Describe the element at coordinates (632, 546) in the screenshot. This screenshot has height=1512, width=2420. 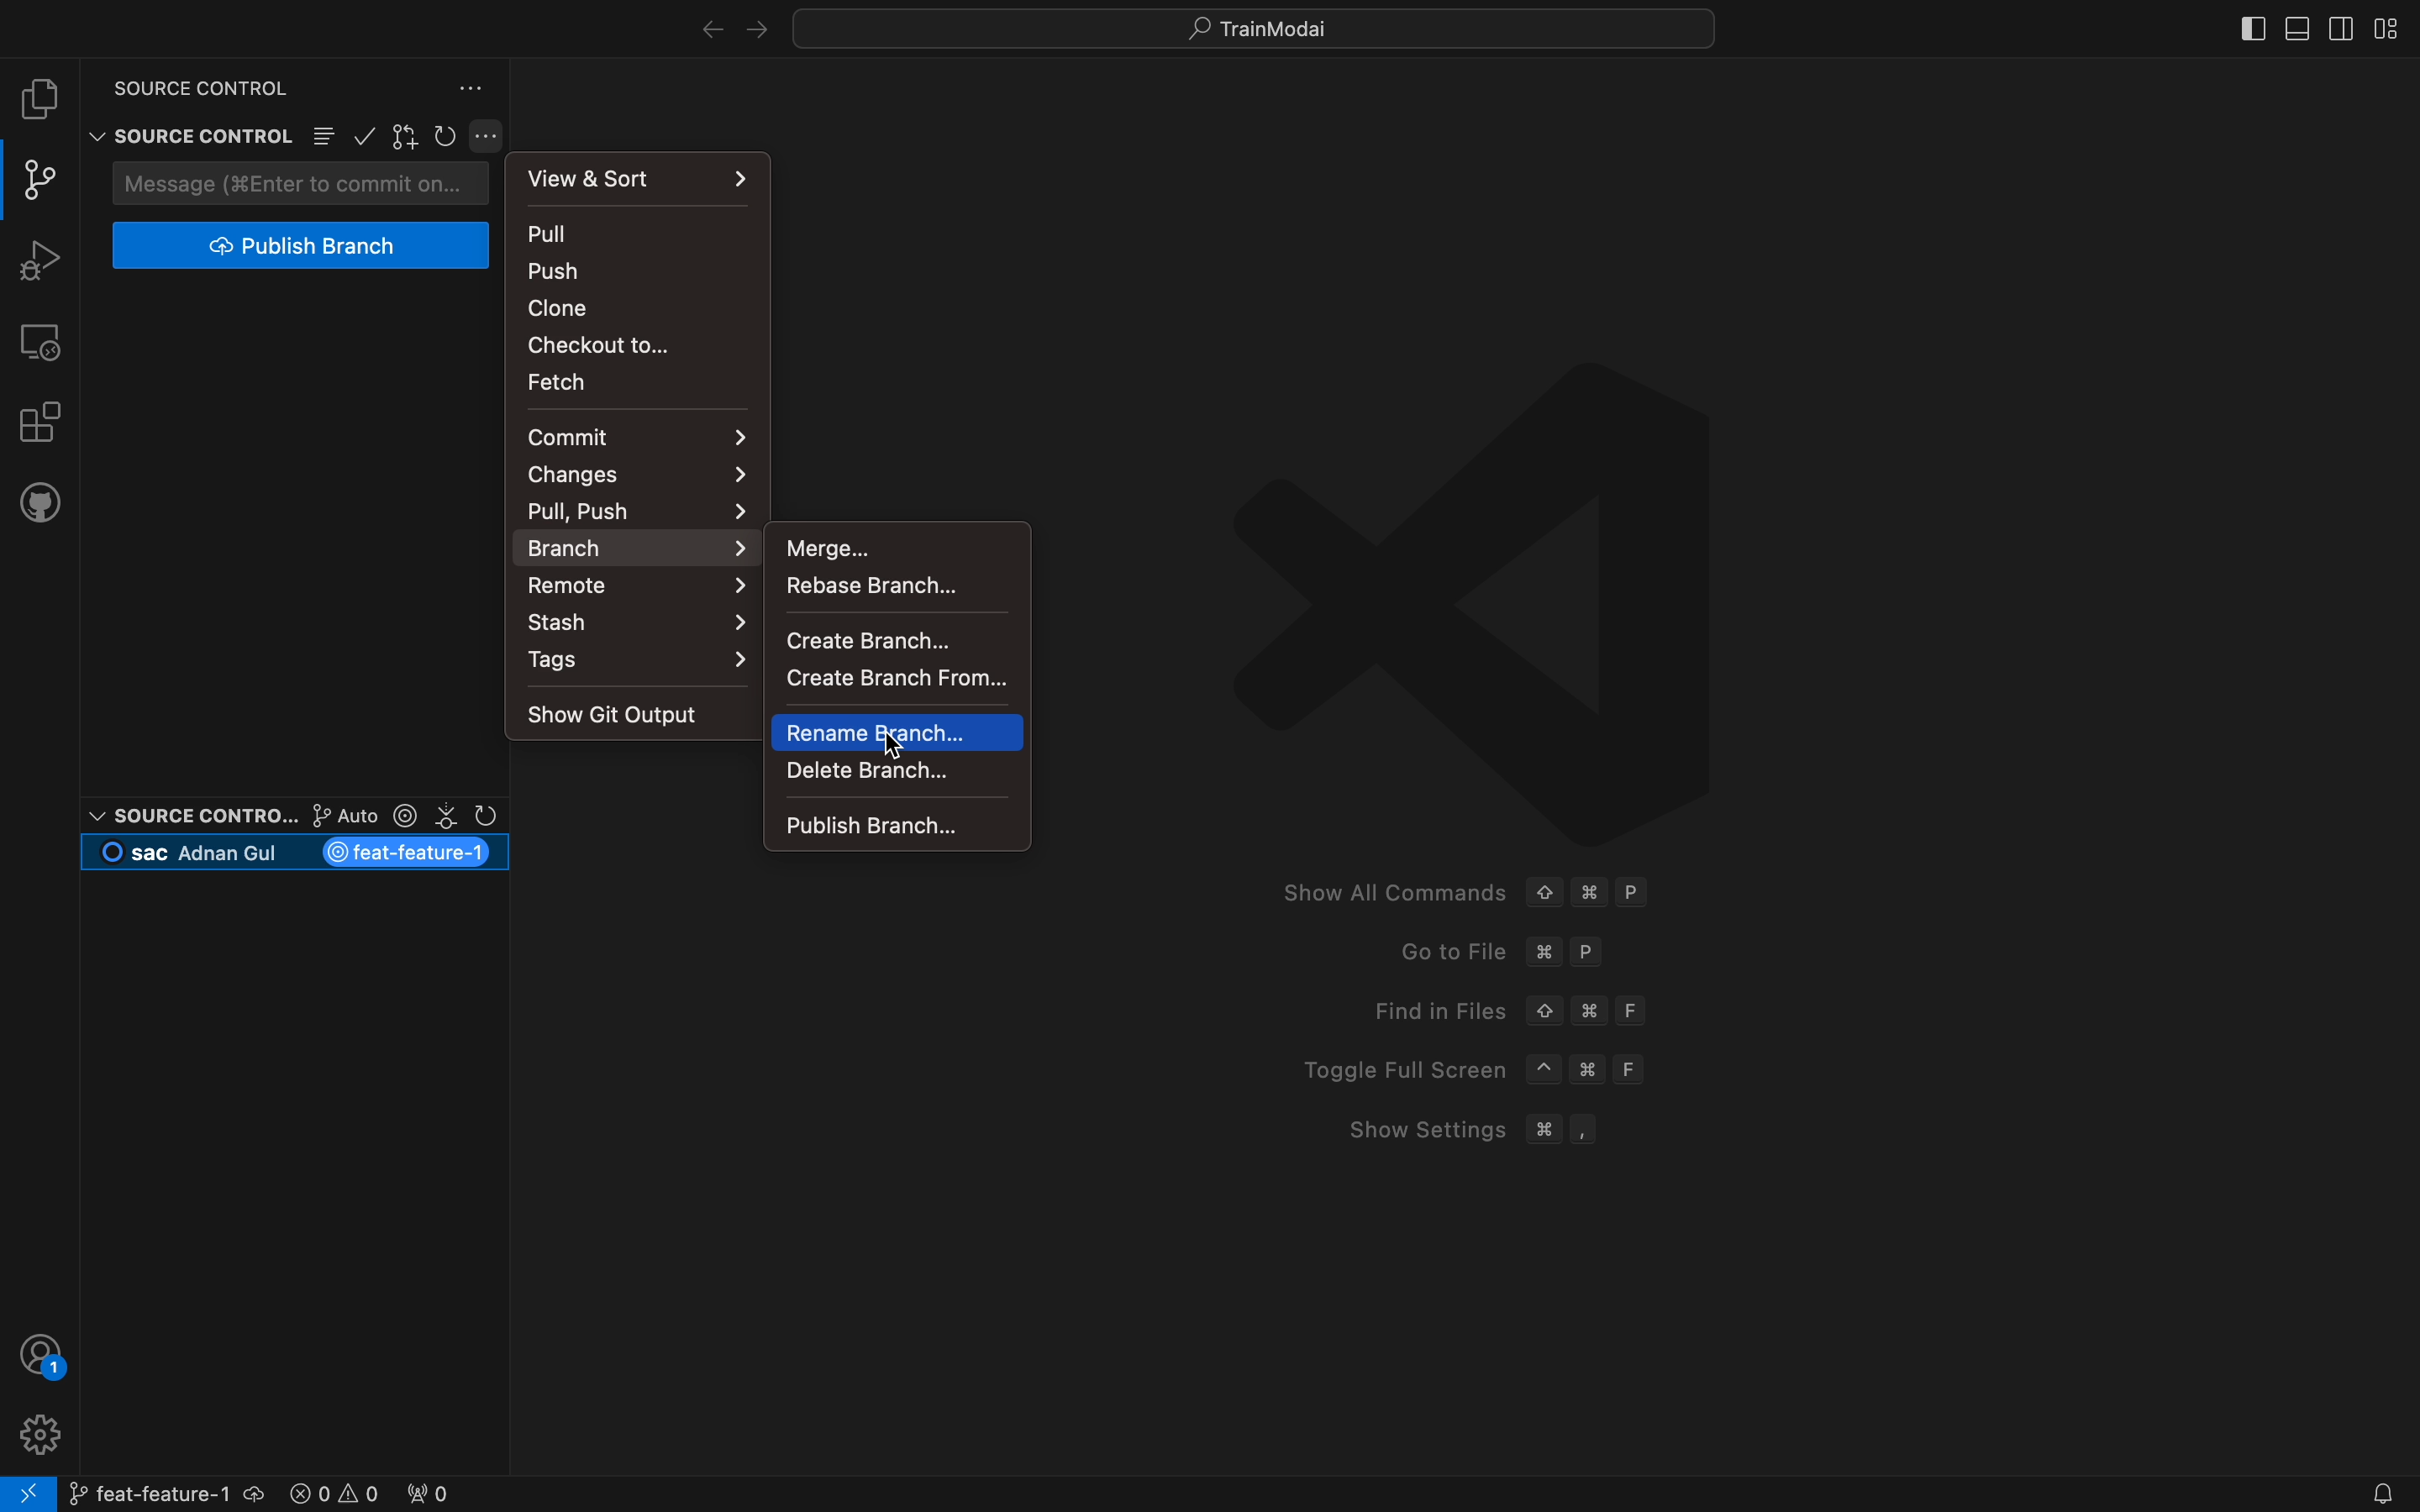
I see `branch` at that location.